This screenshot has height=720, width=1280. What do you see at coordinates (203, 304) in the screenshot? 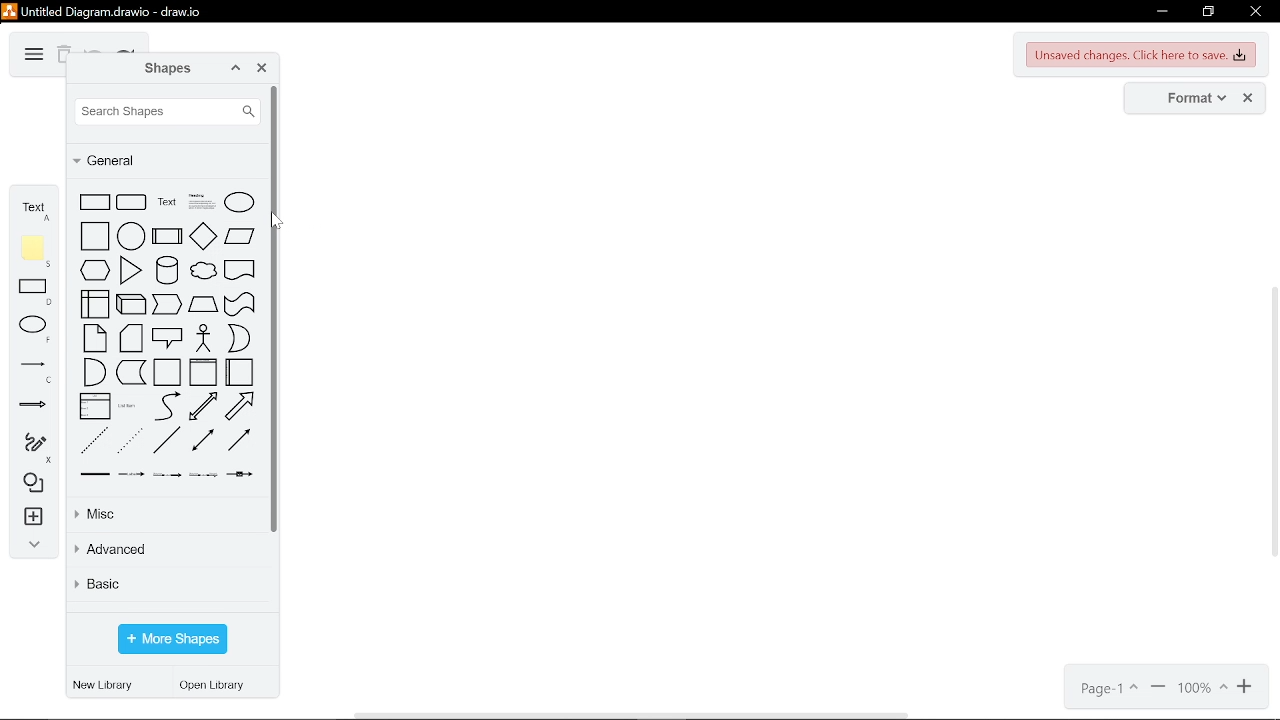
I see `trapezoid` at bounding box center [203, 304].